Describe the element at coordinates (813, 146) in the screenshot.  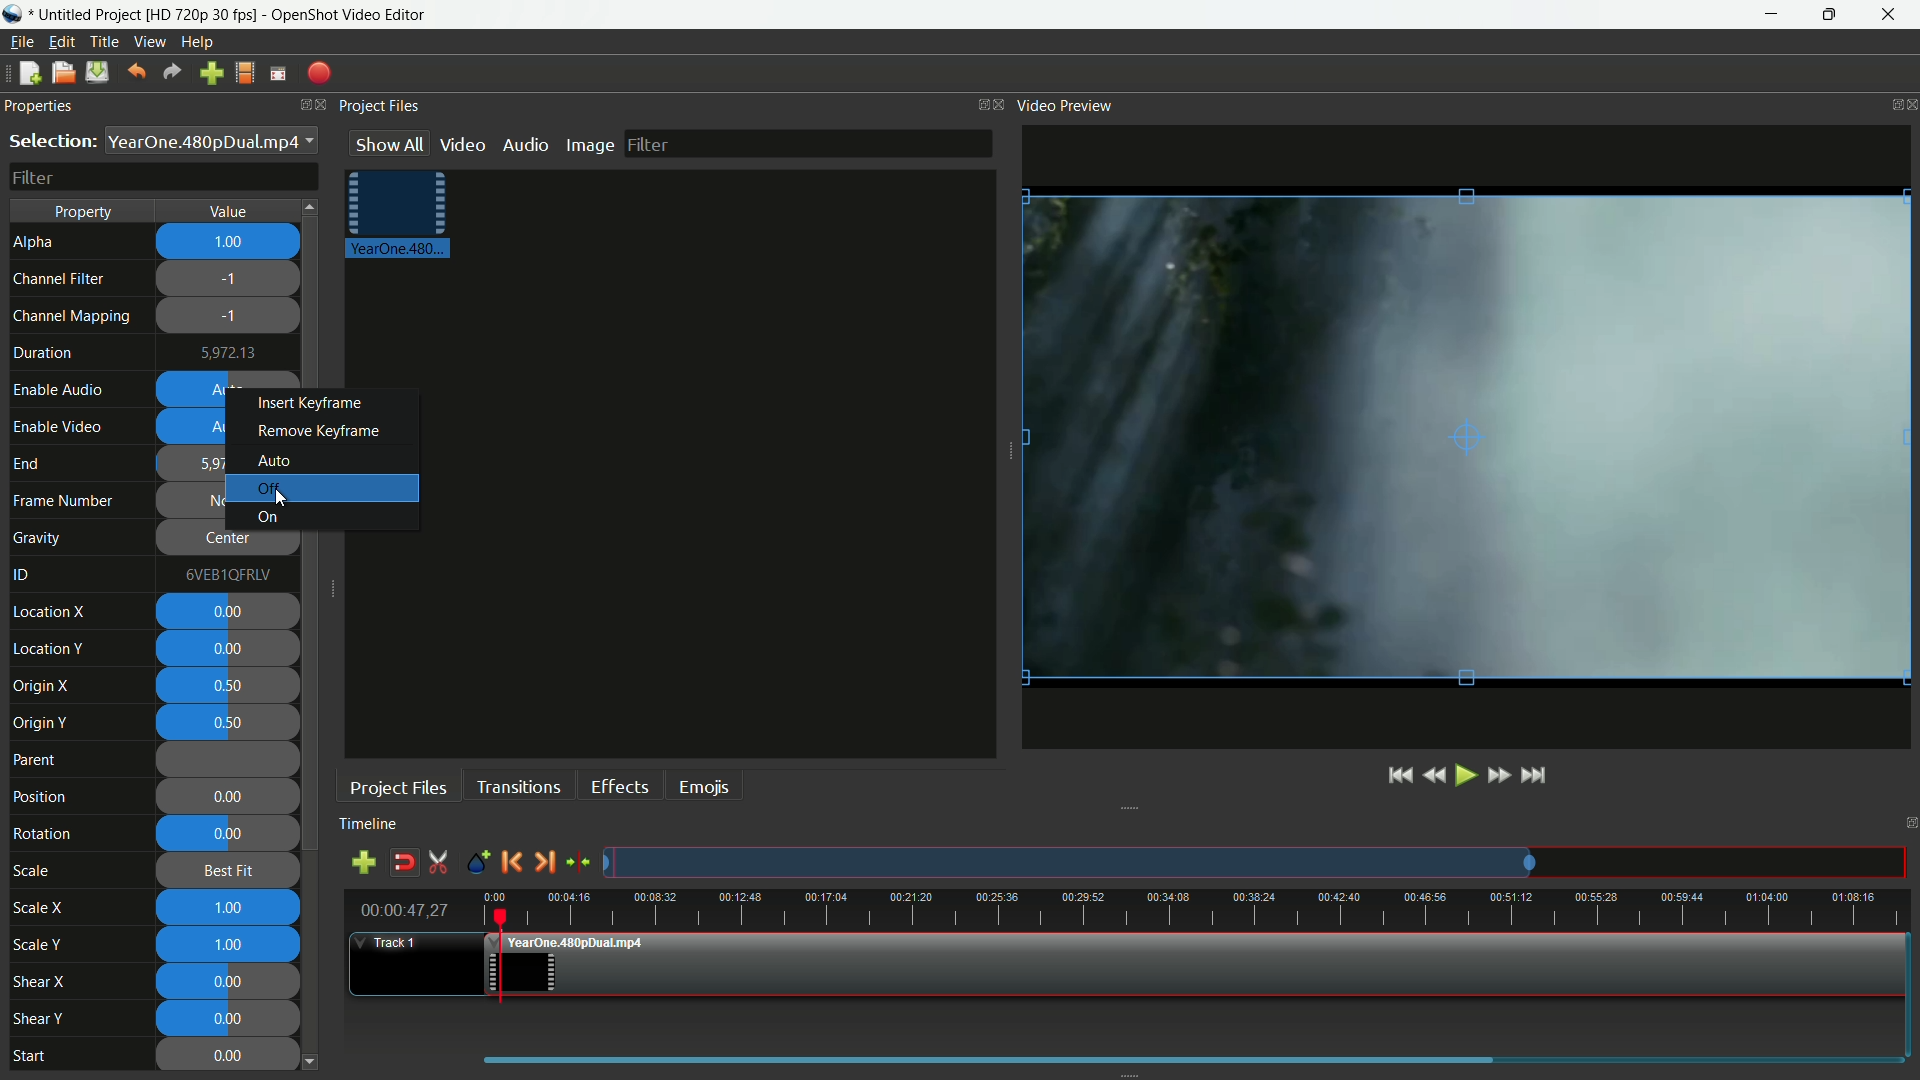
I see `filter bar` at that location.